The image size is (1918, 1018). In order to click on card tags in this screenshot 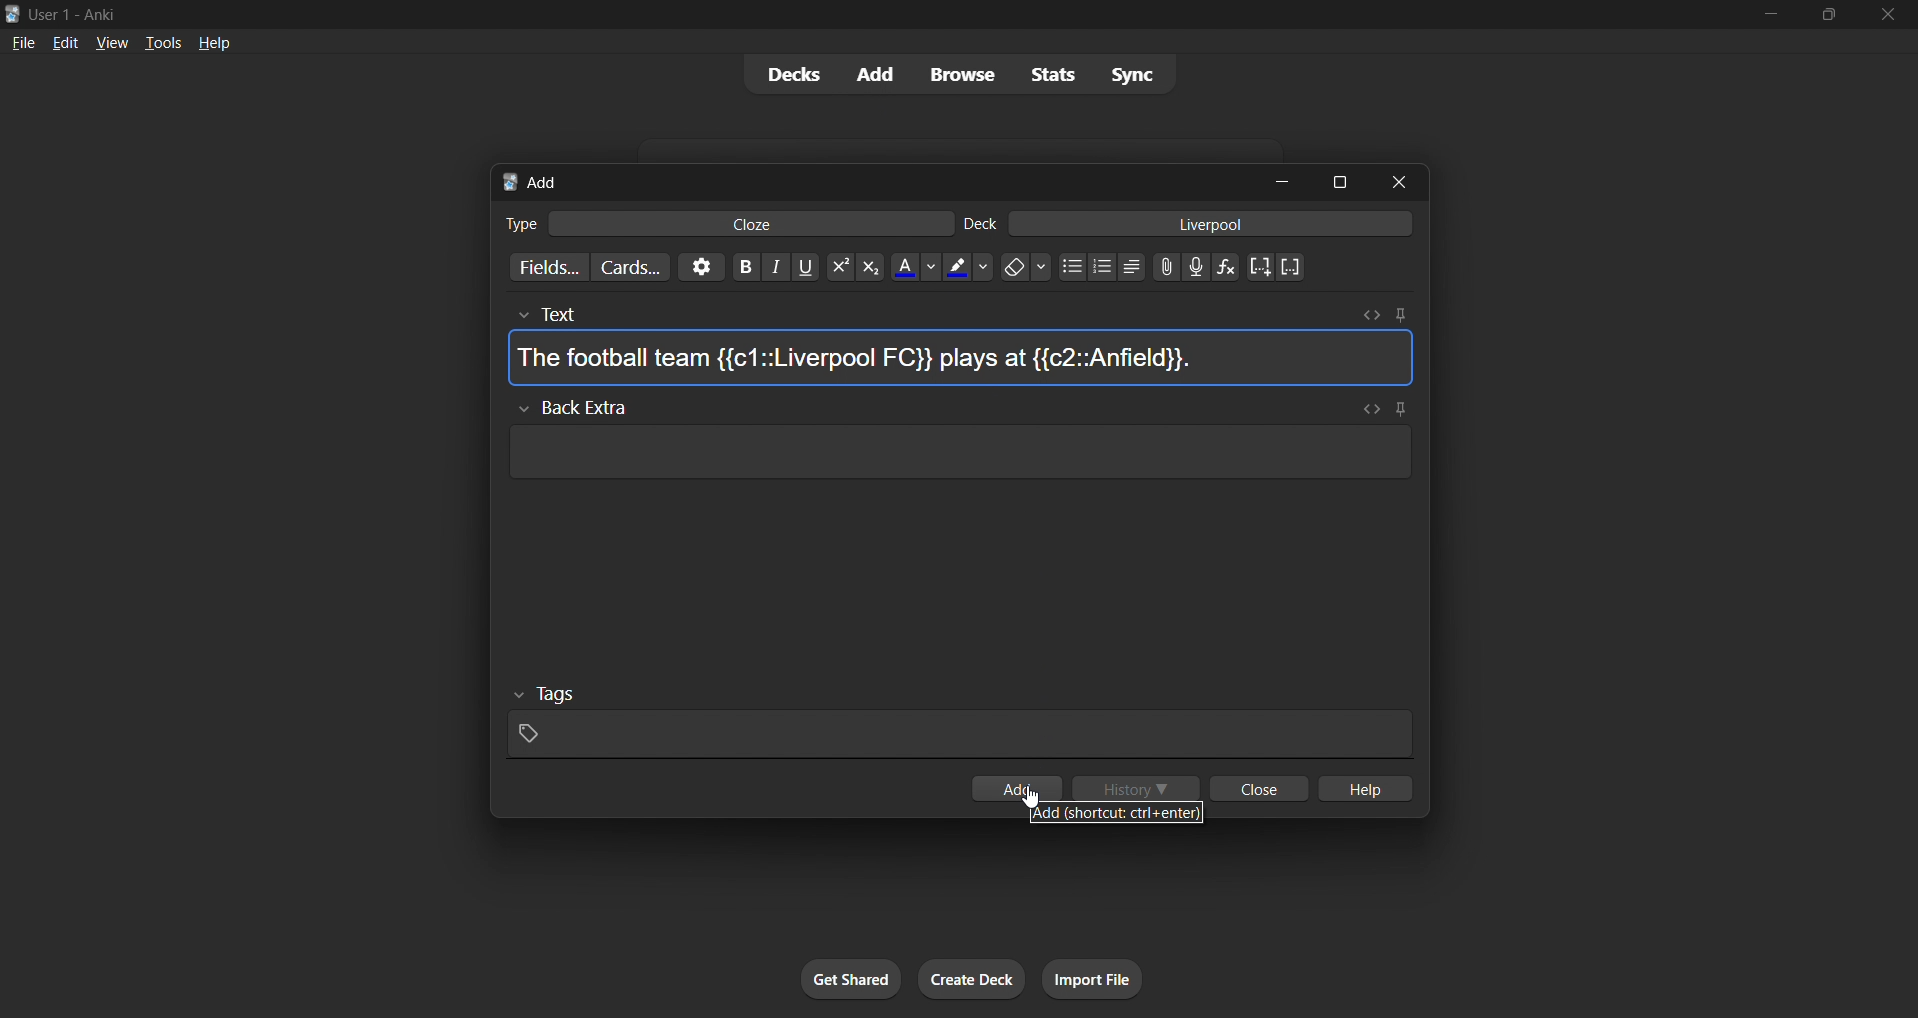, I will do `click(961, 722)`.